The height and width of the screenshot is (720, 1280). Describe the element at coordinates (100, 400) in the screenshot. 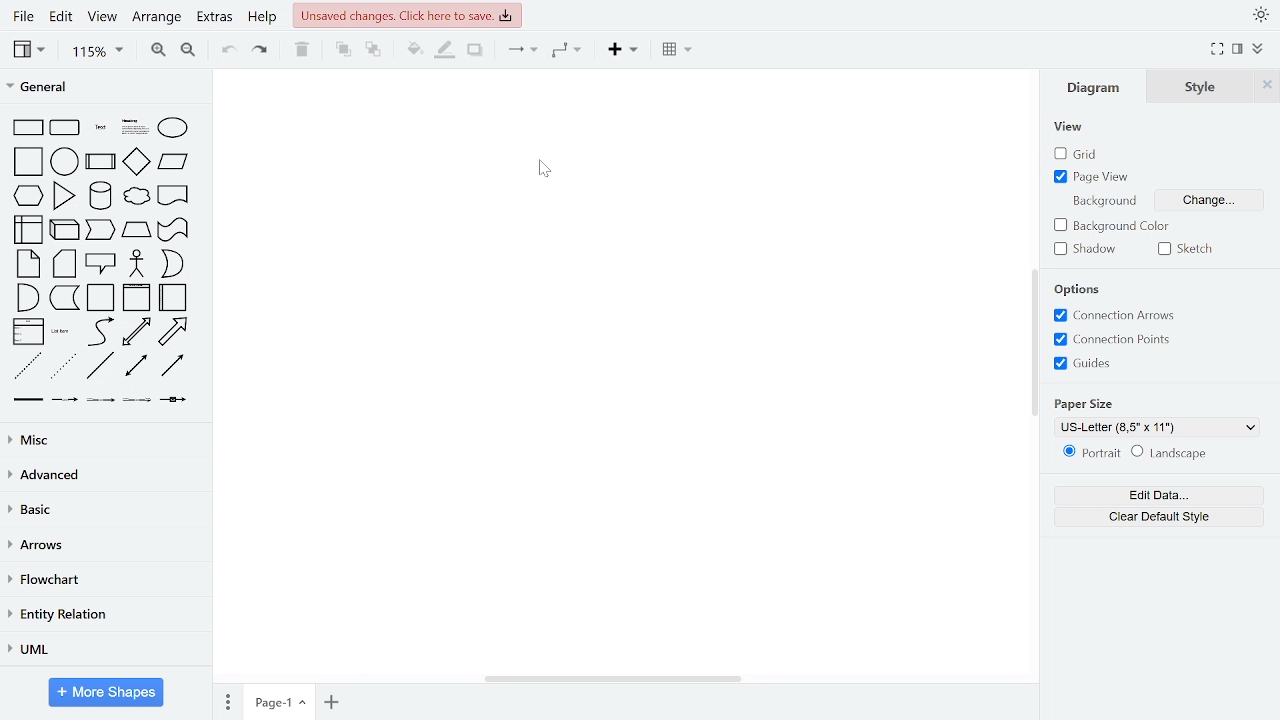

I see `connector with 2 labels` at that location.